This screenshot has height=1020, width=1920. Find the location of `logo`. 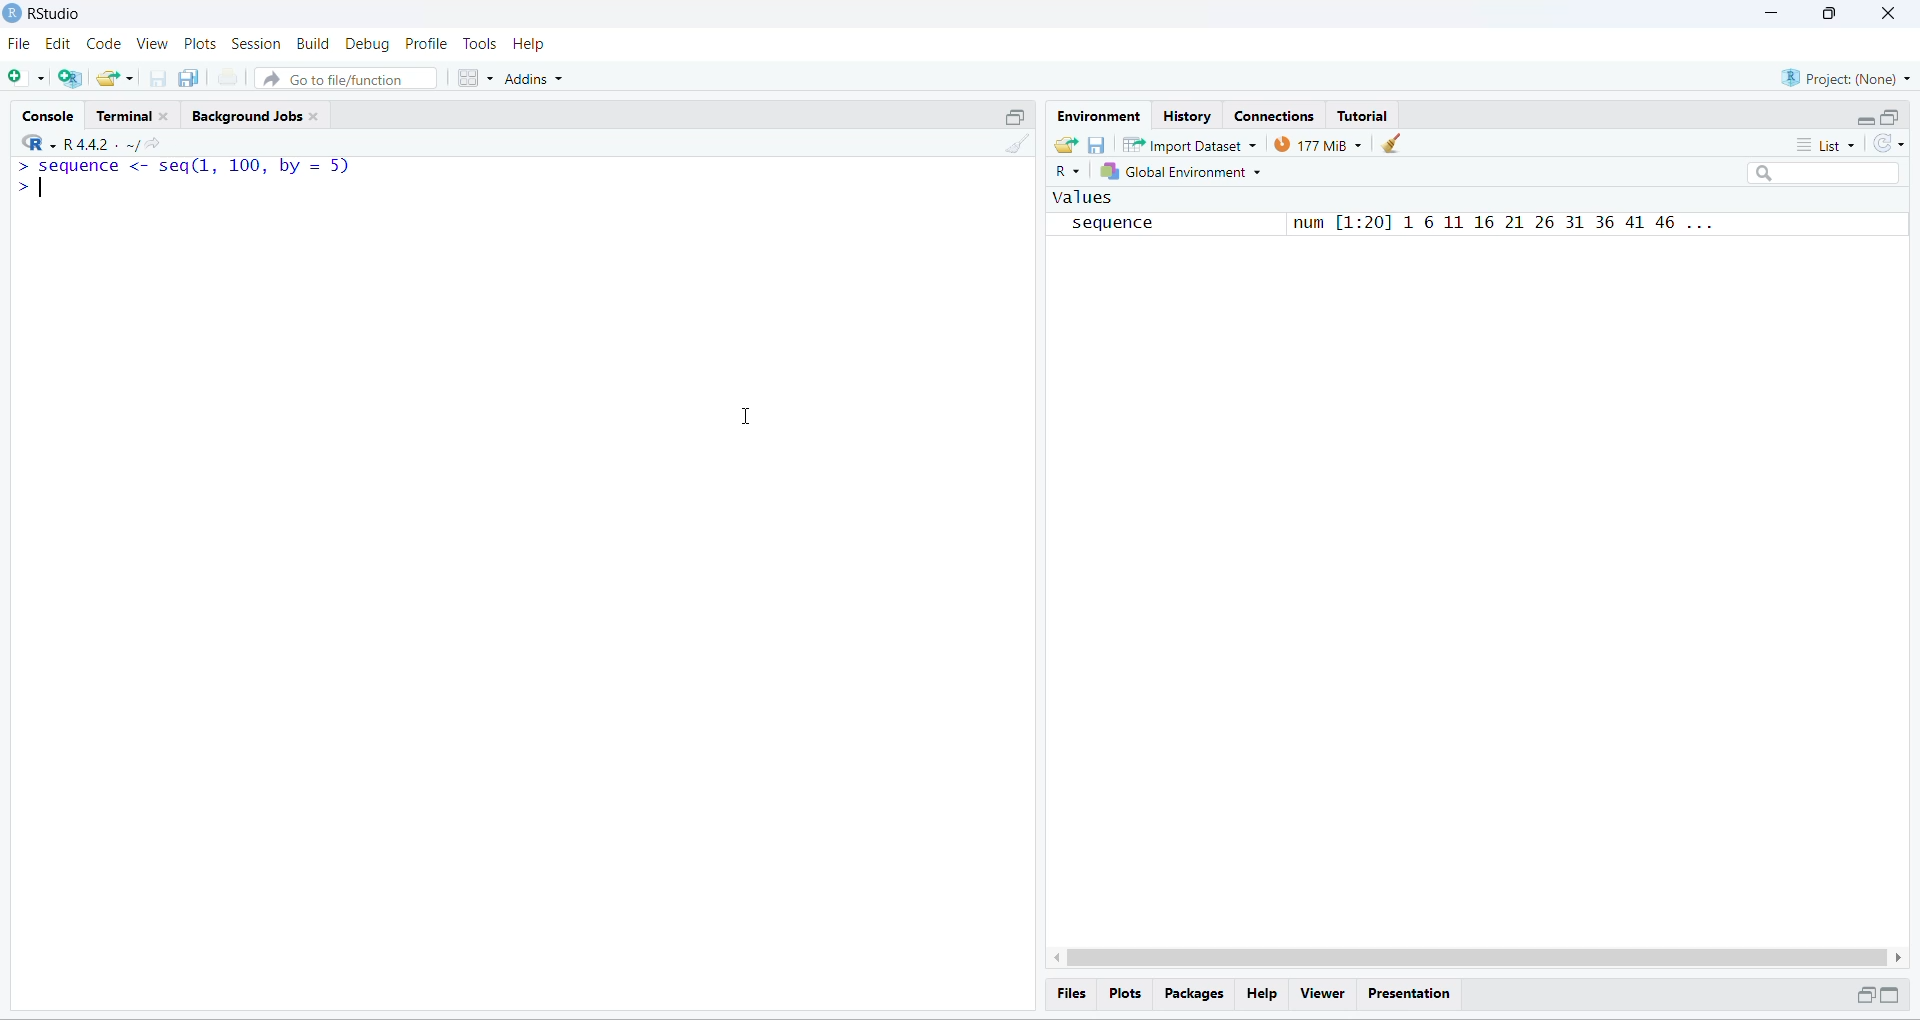

logo is located at coordinates (12, 12).